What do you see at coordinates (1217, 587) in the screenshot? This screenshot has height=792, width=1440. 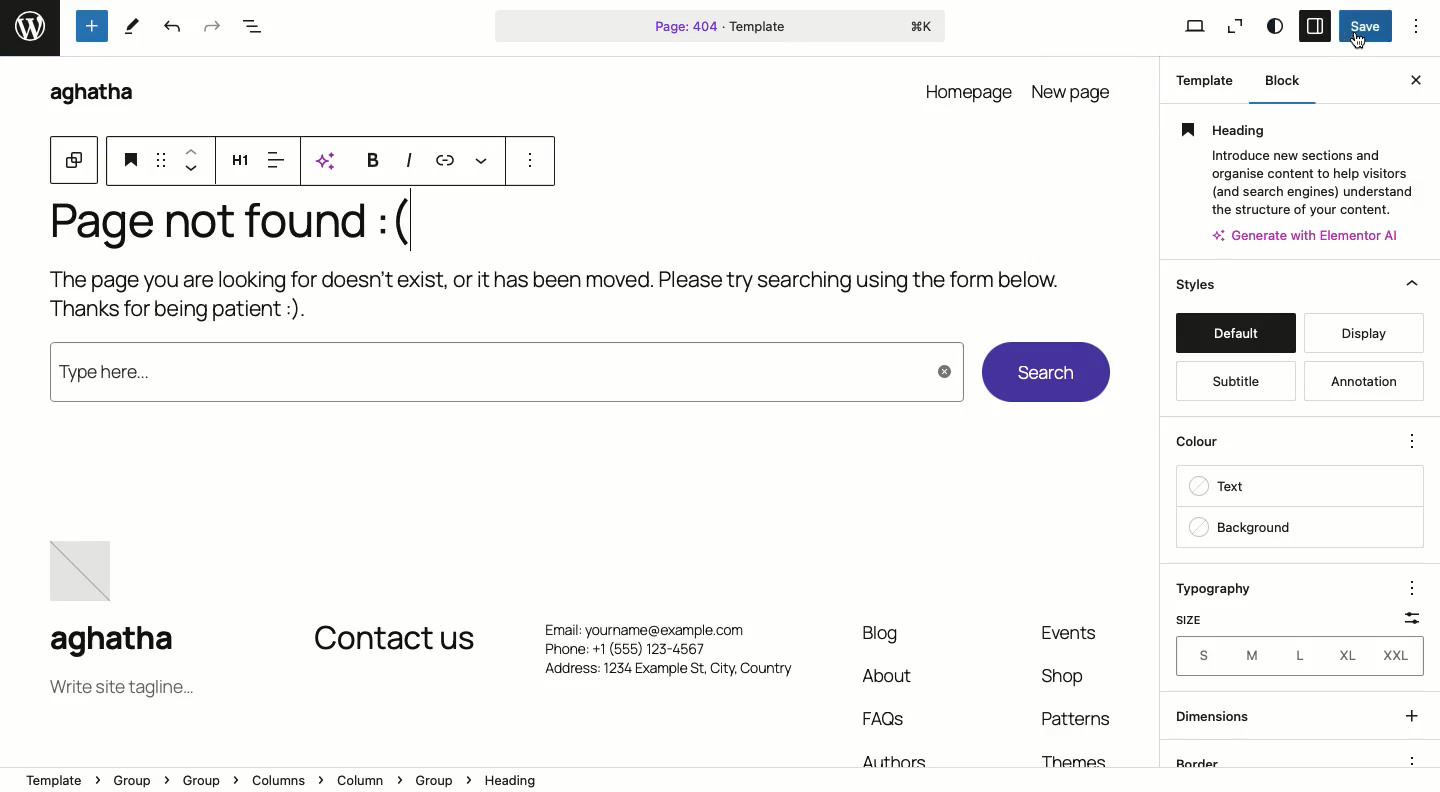 I see `Typography` at bounding box center [1217, 587].